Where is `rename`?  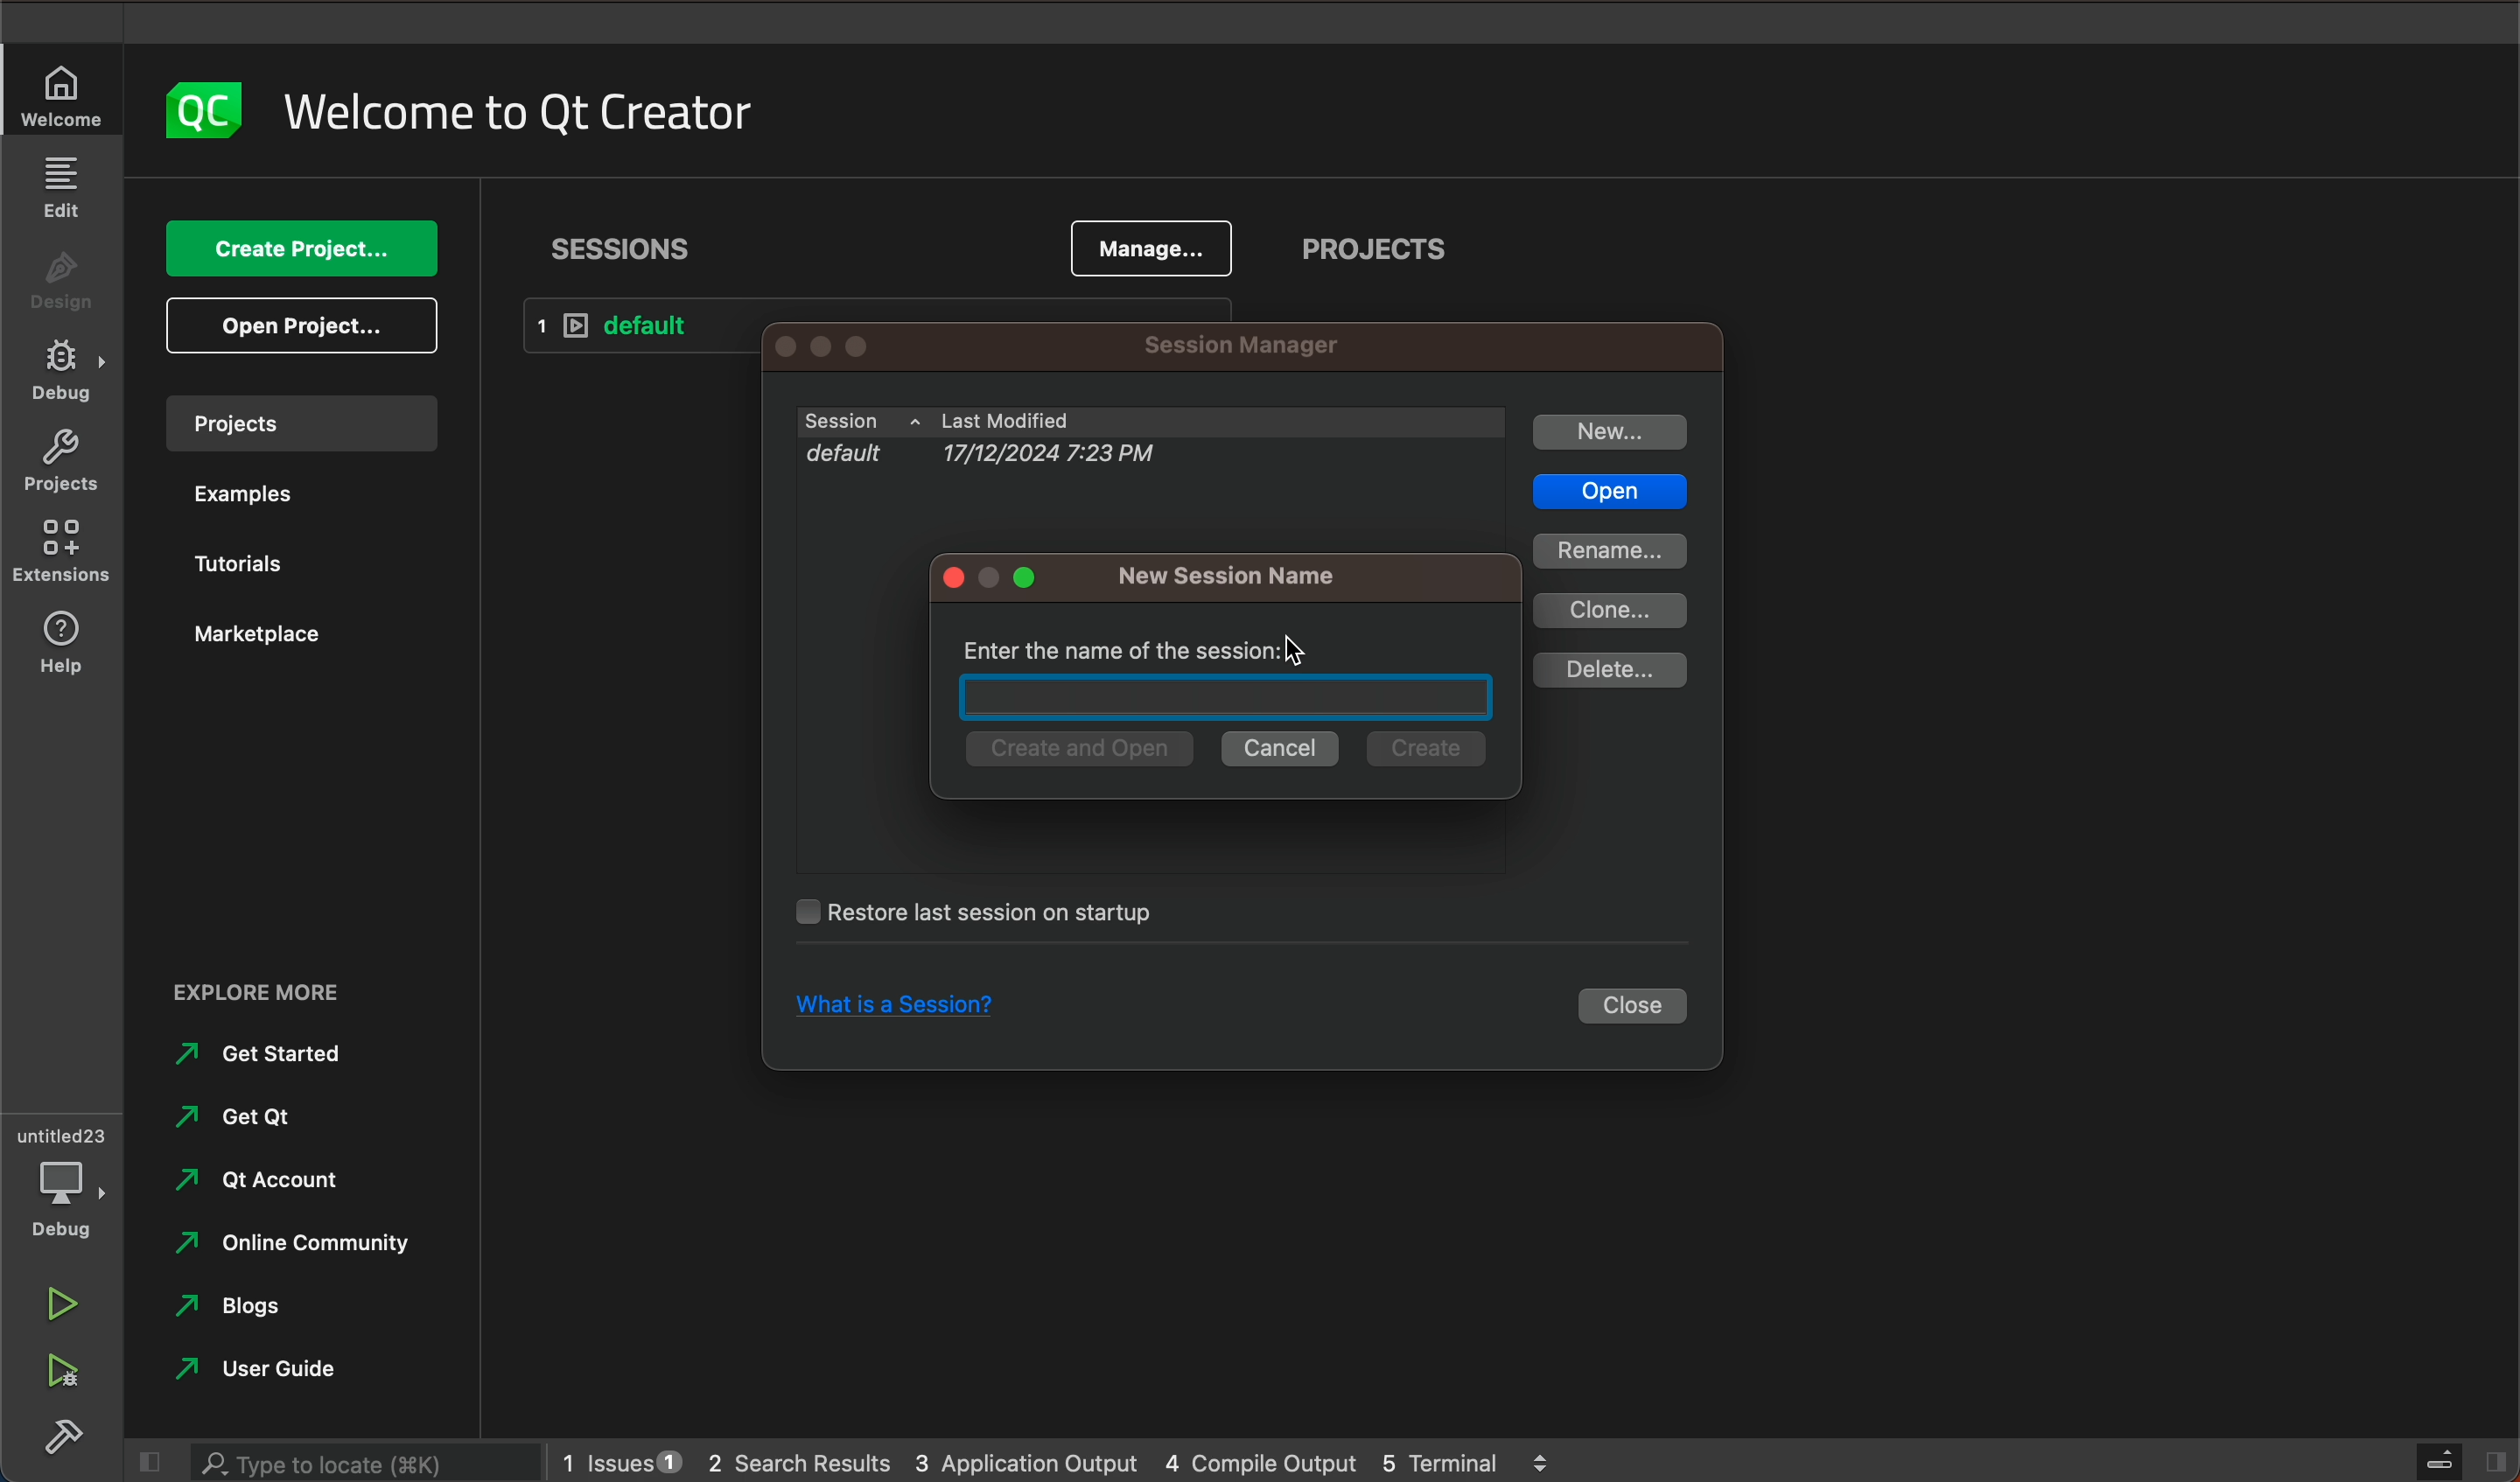
rename is located at coordinates (1609, 550).